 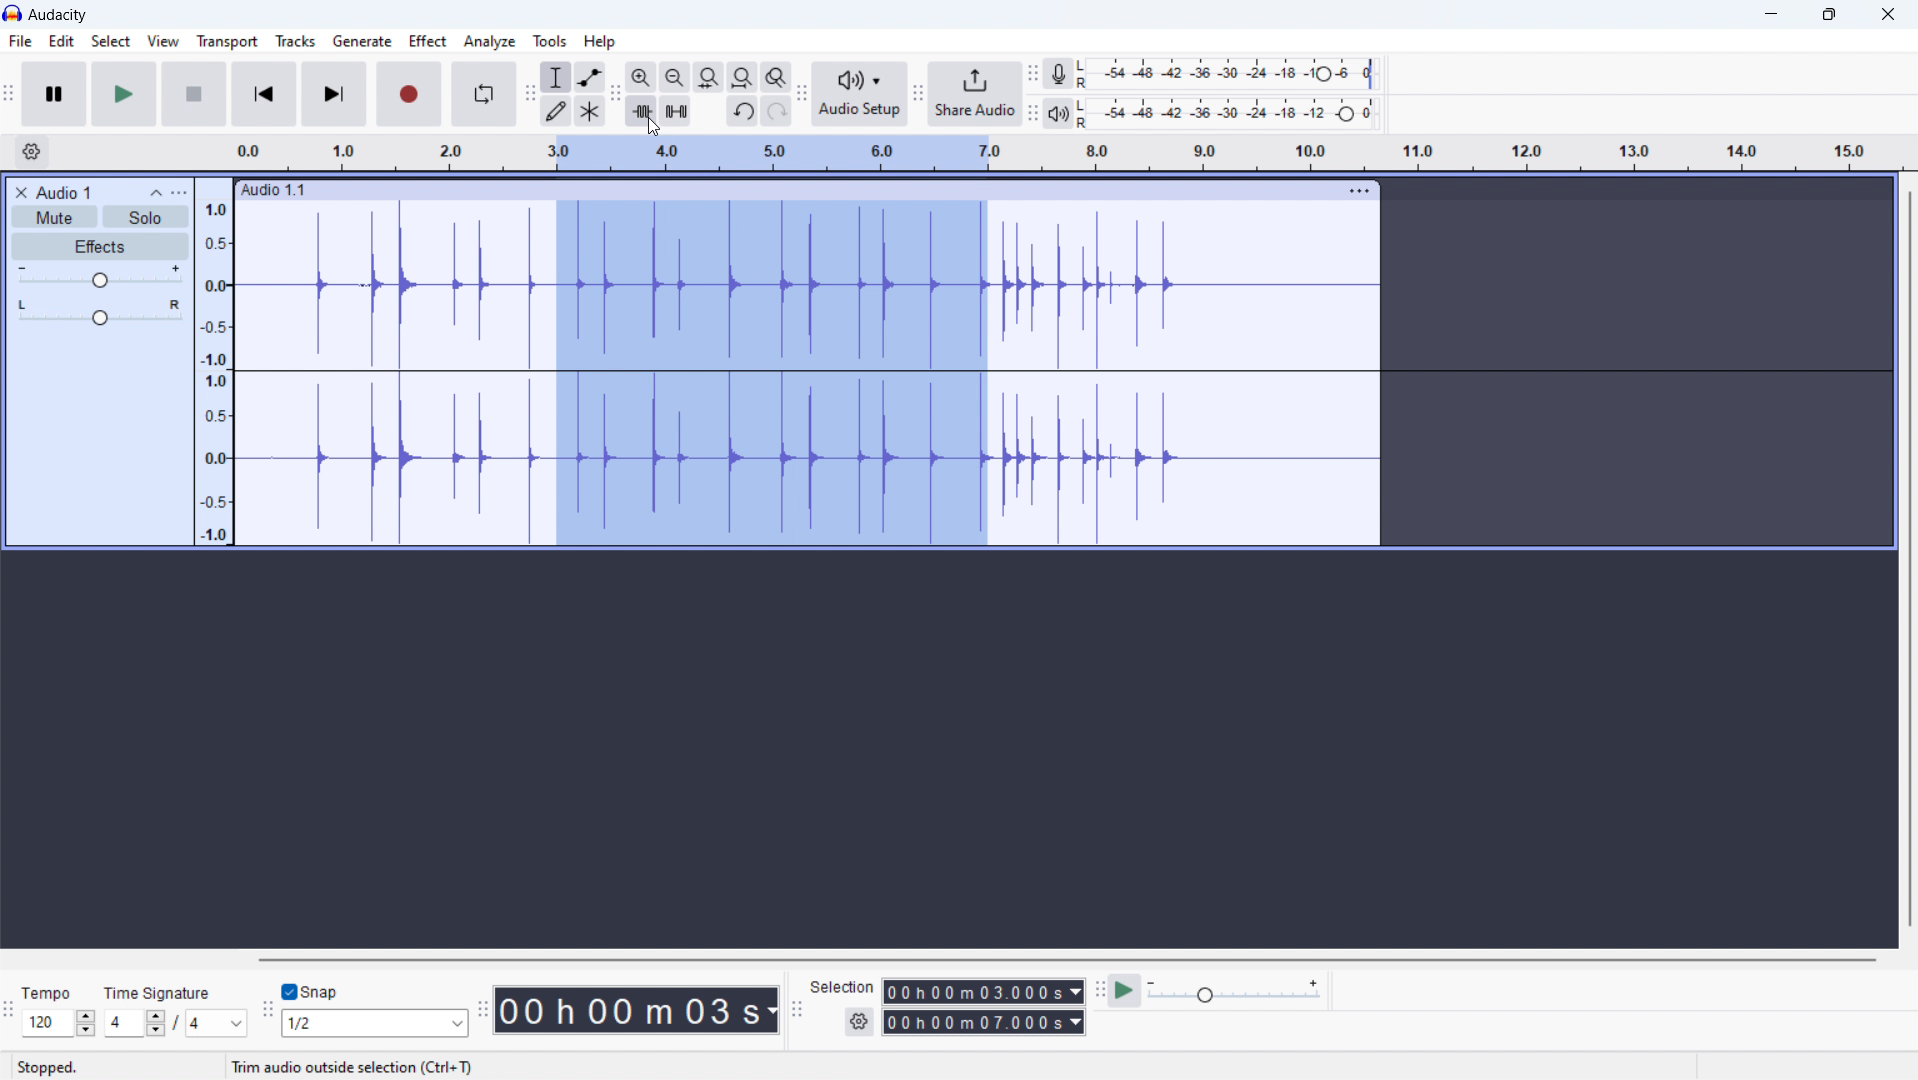 I want to click on 00 h 00 m 03s (timestamp), so click(x=637, y=1014).